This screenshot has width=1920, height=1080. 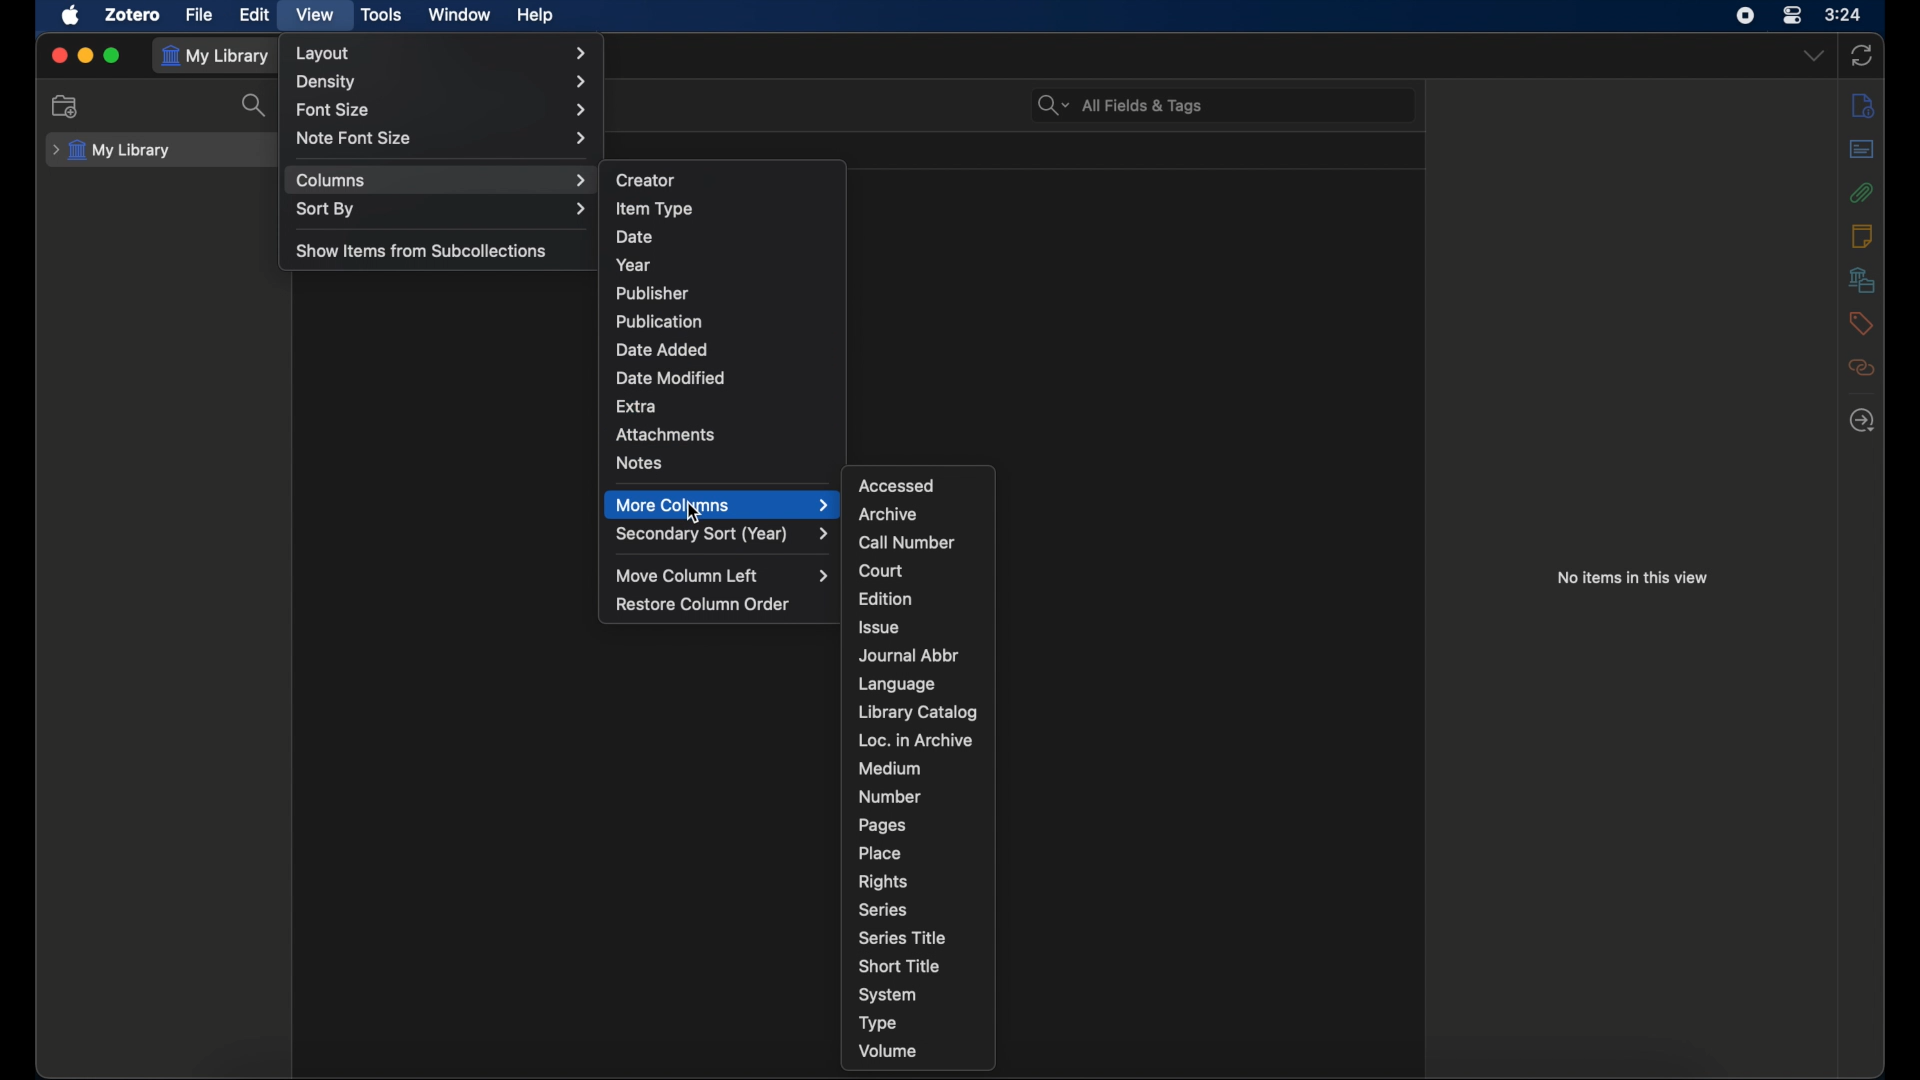 What do you see at coordinates (220, 57) in the screenshot?
I see `my library` at bounding box center [220, 57].